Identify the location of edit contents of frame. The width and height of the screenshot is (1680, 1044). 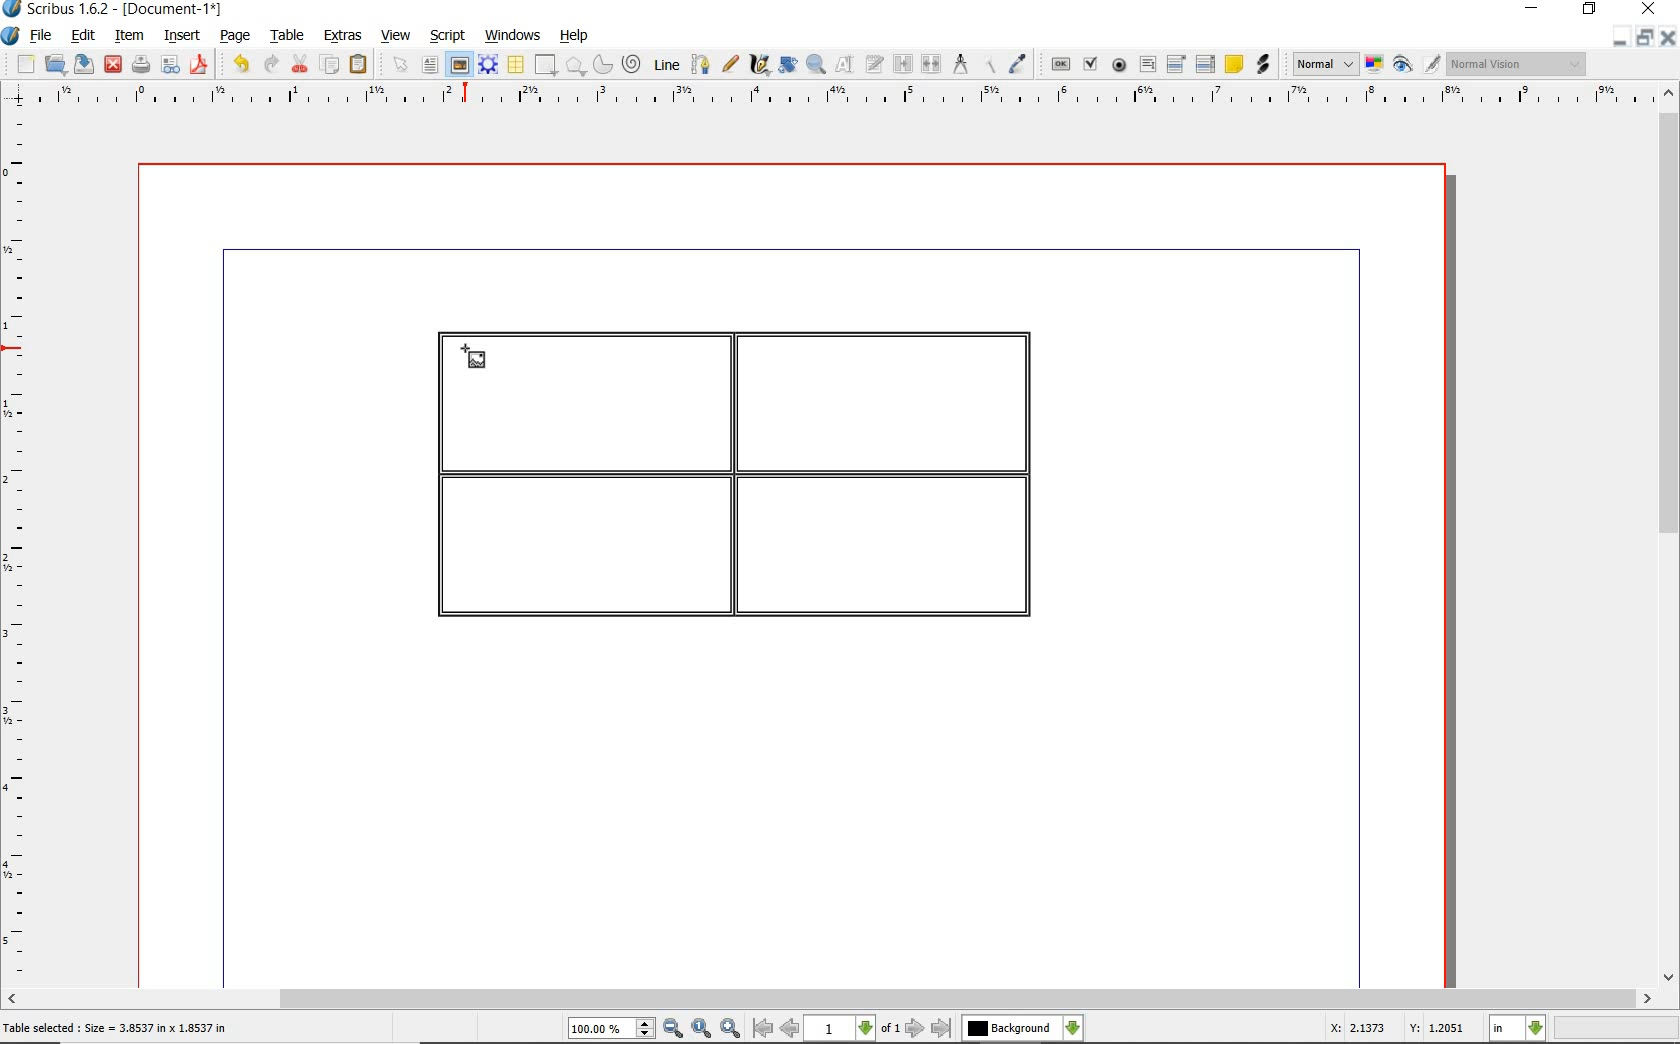
(845, 65).